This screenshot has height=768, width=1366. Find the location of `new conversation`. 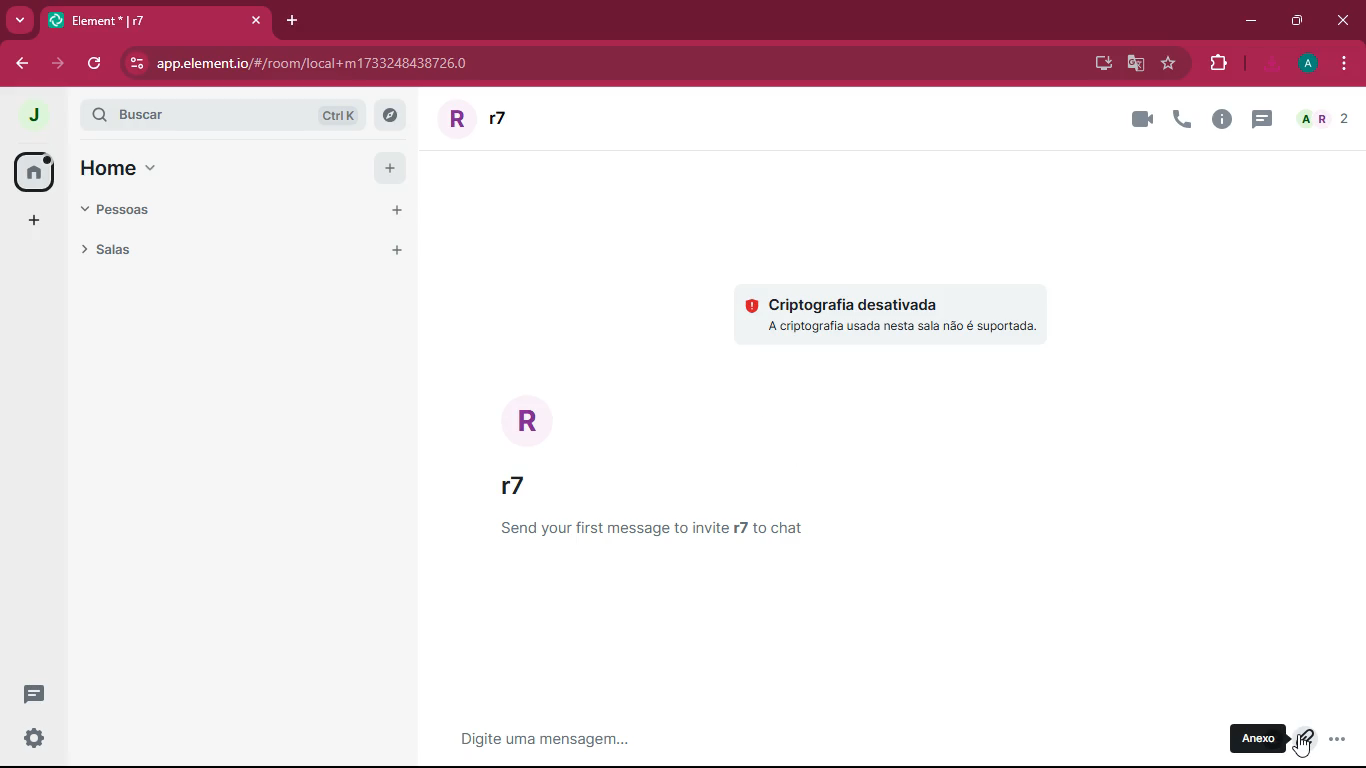

new conversation is located at coordinates (37, 696).